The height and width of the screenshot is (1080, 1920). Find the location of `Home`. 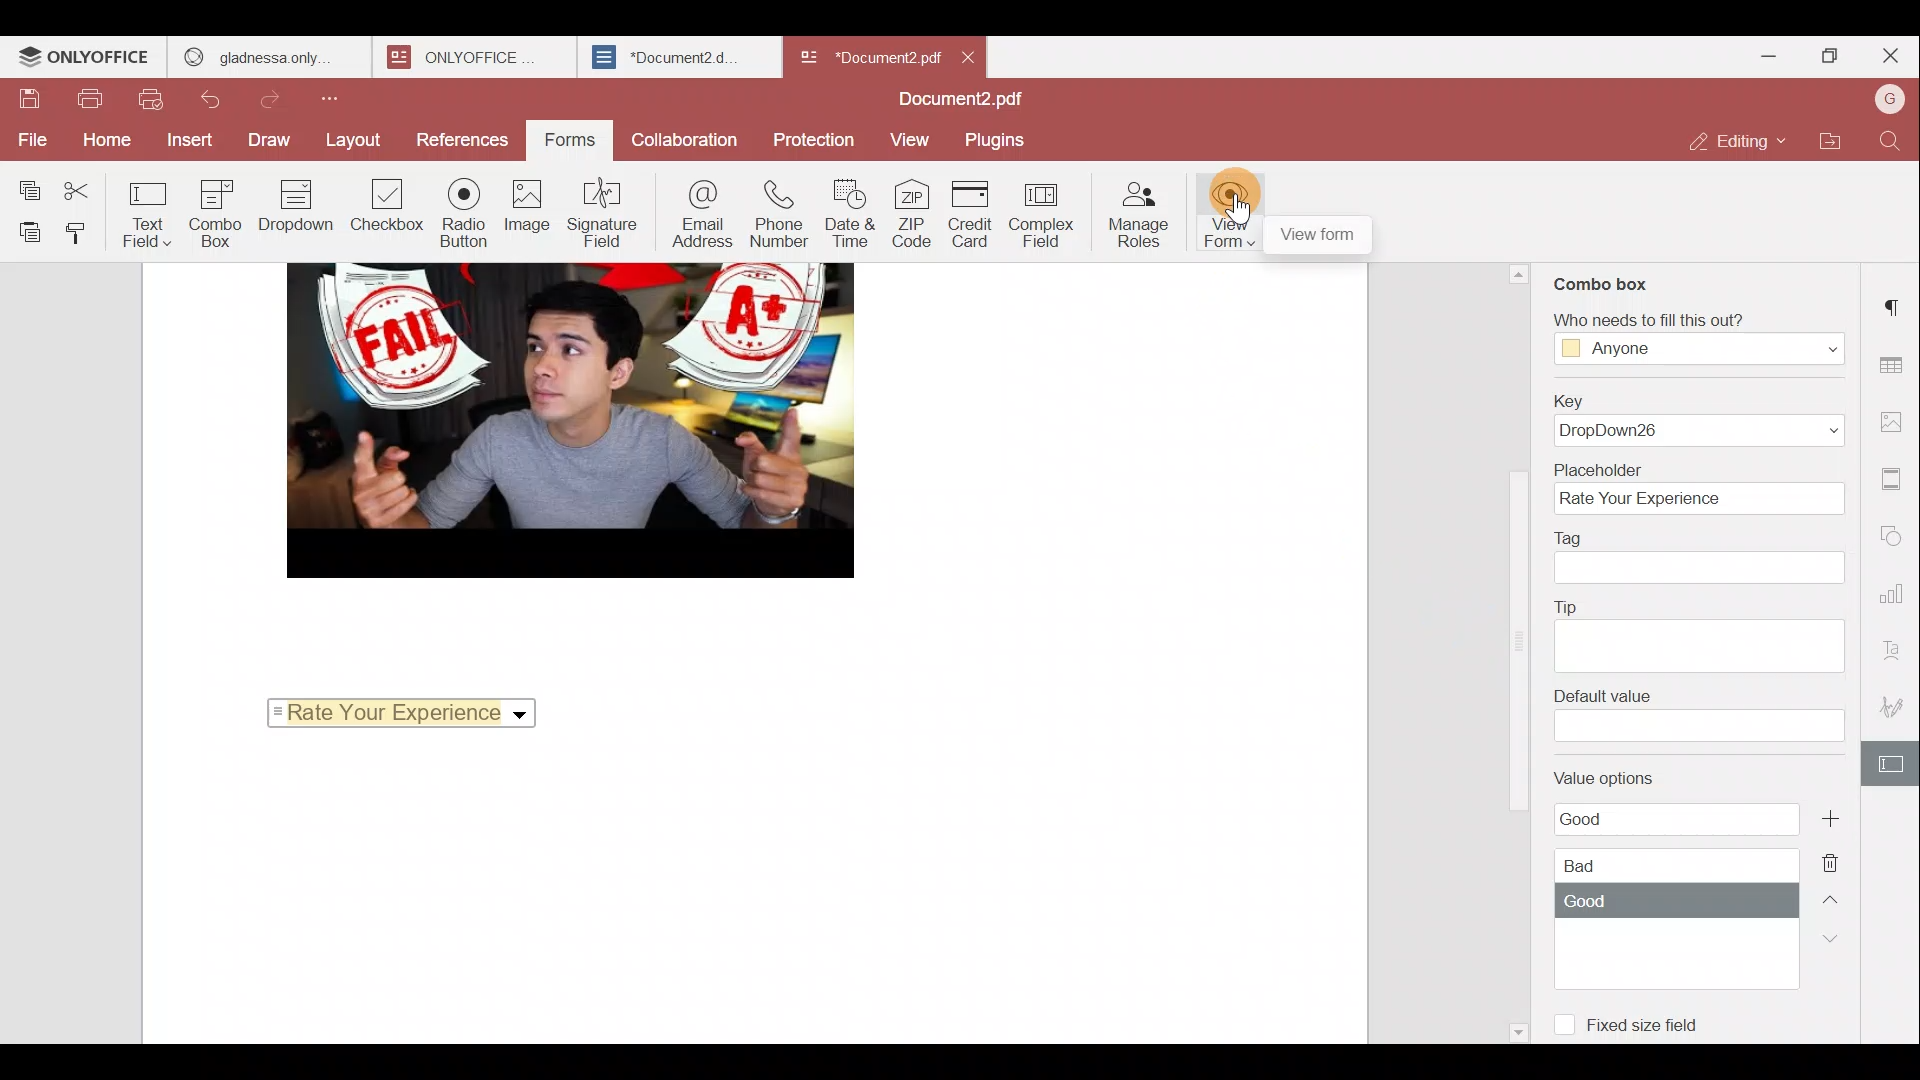

Home is located at coordinates (101, 142).